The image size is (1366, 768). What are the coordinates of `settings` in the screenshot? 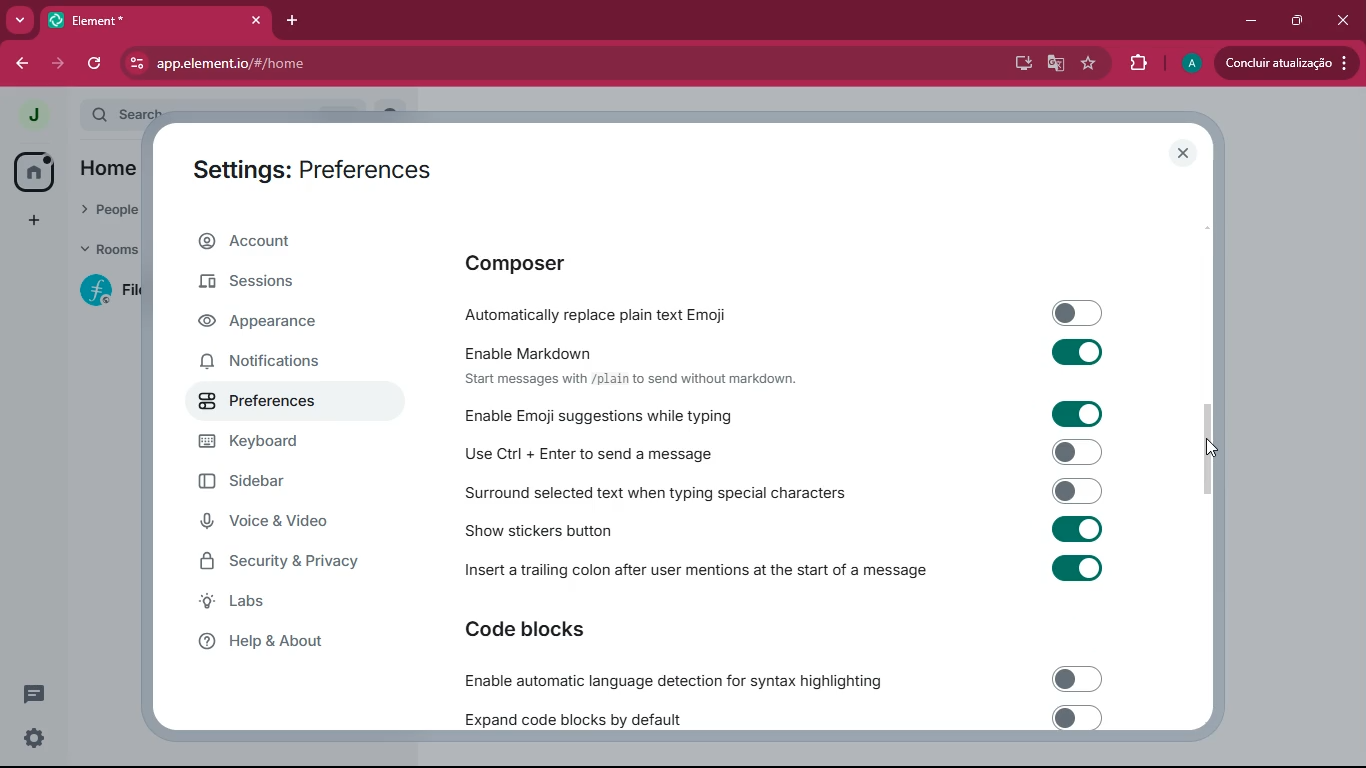 It's located at (29, 738).